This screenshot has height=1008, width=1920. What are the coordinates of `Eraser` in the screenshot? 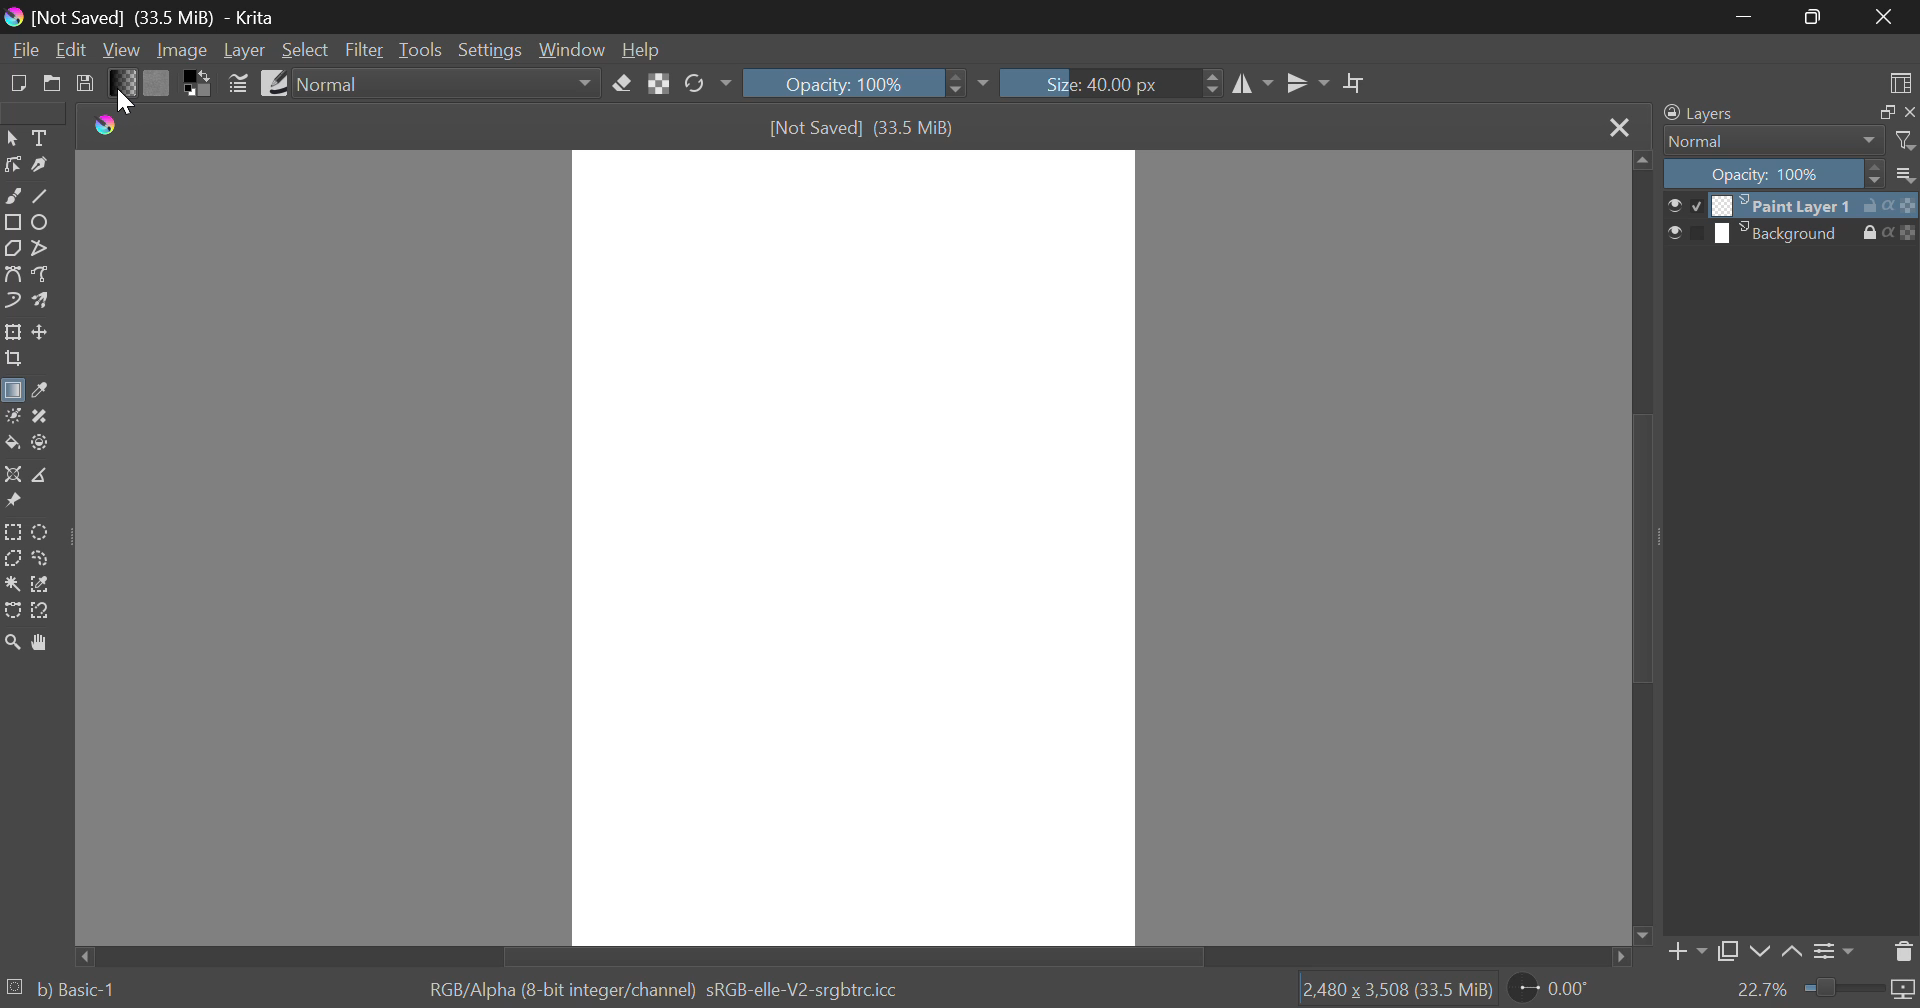 It's located at (623, 81).